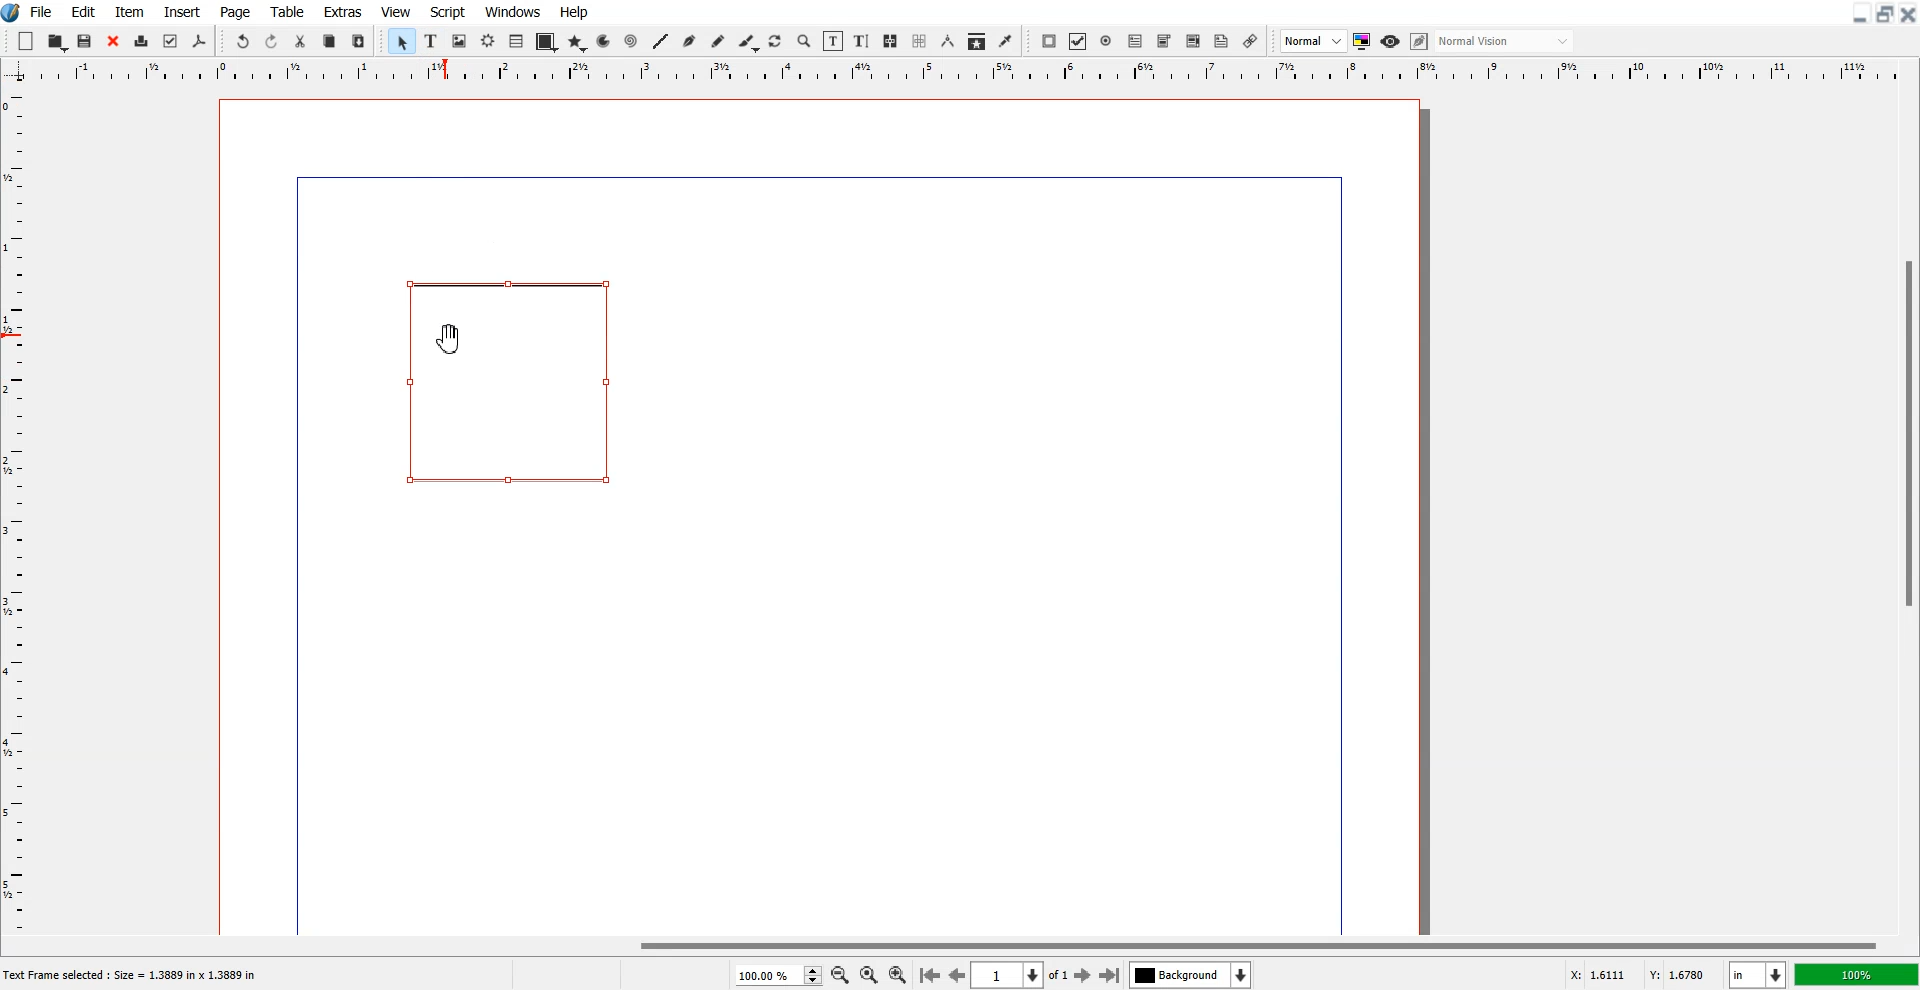 The width and height of the screenshot is (1920, 990). I want to click on X, Y Co-ordinate, so click(1638, 976).